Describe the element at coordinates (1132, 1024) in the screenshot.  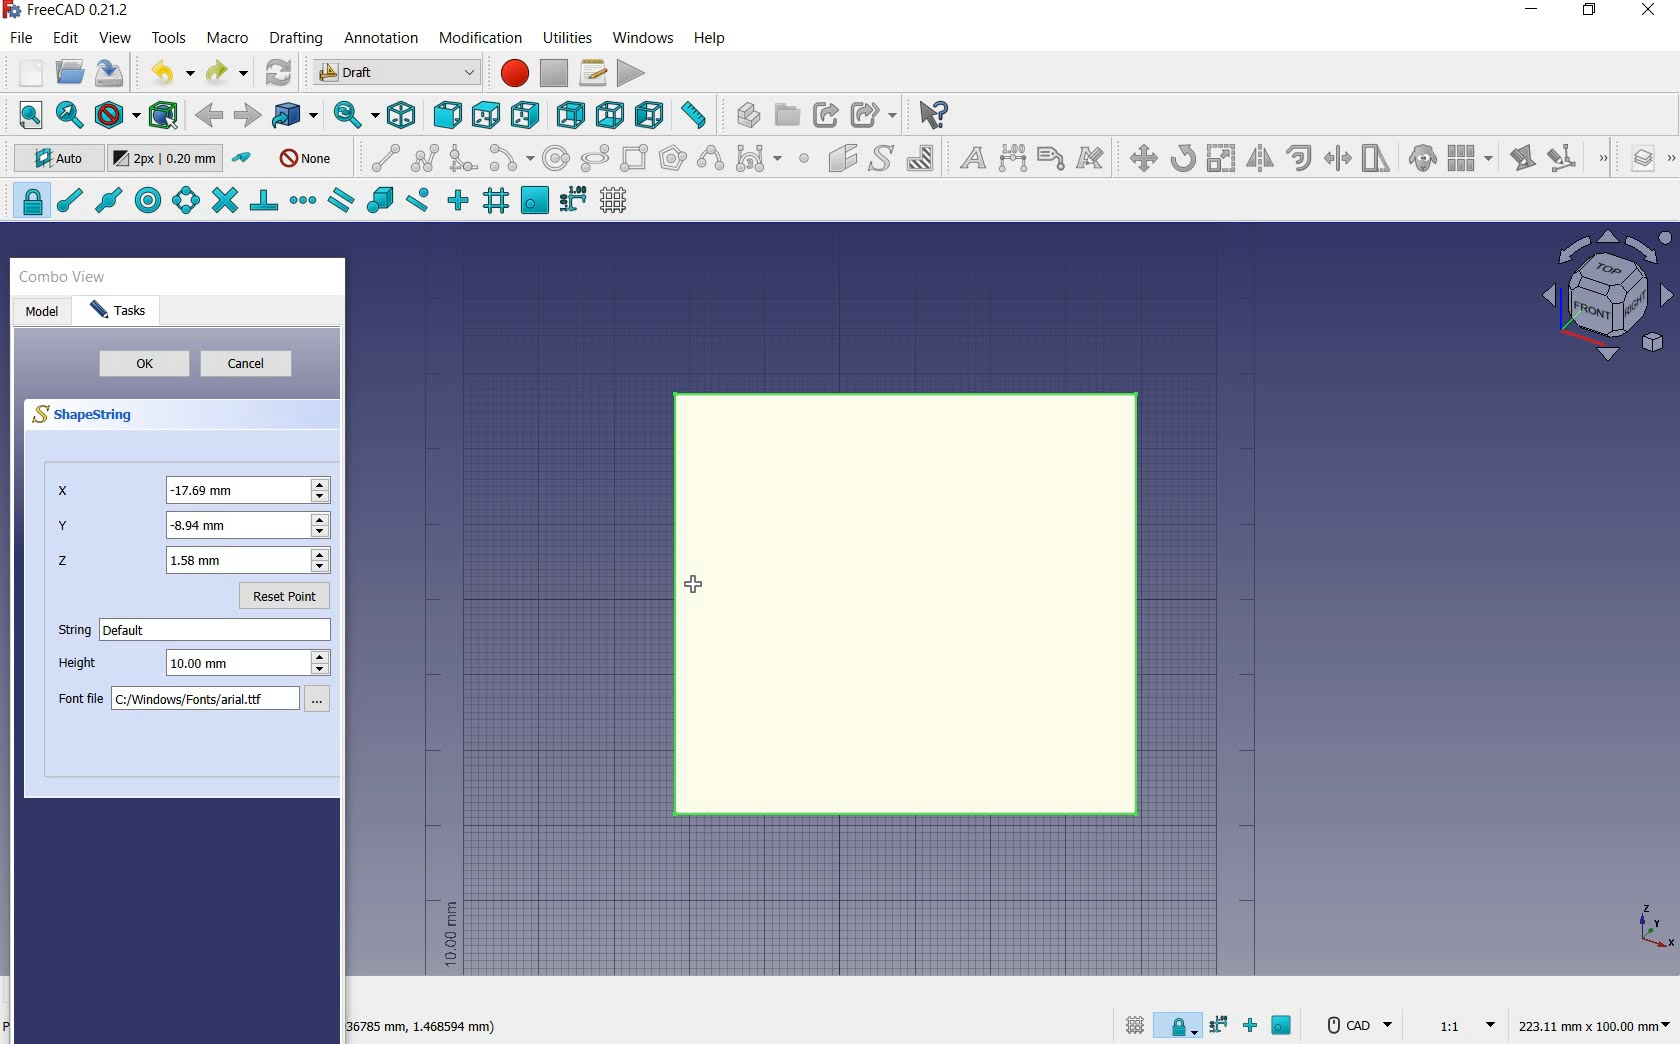
I see `toggle grid` at that location.